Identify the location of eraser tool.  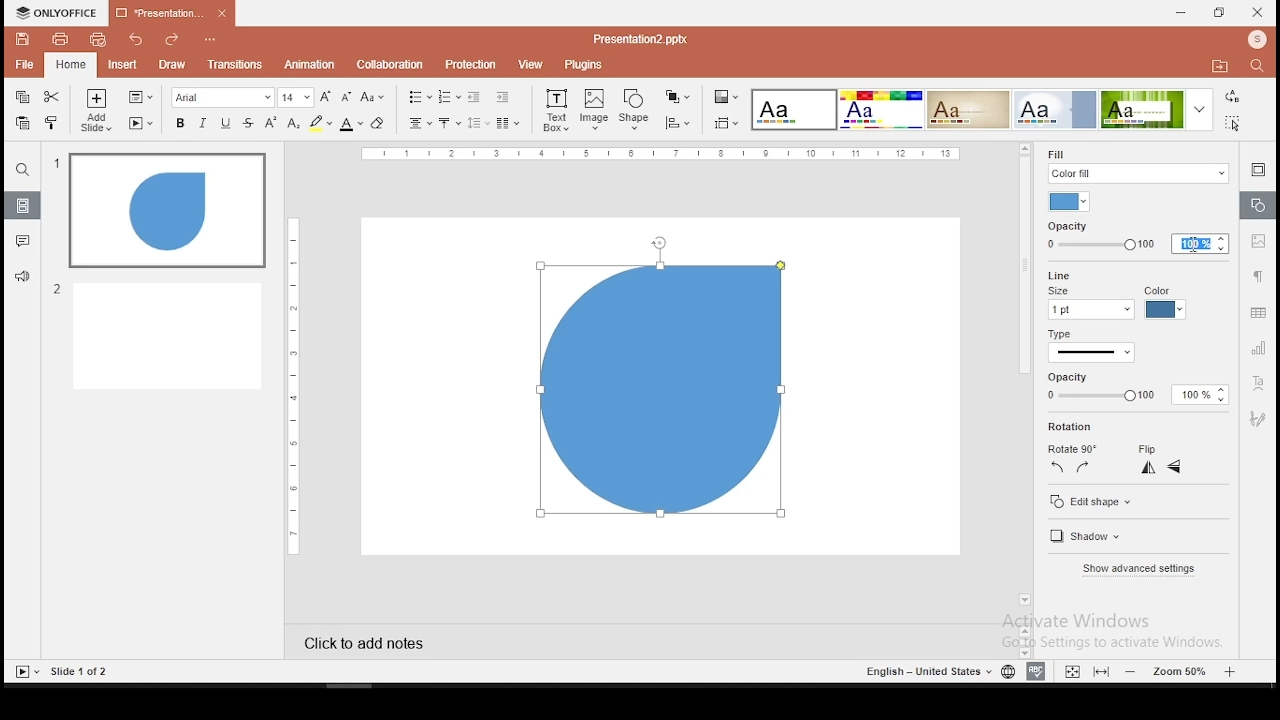
(378, 123).